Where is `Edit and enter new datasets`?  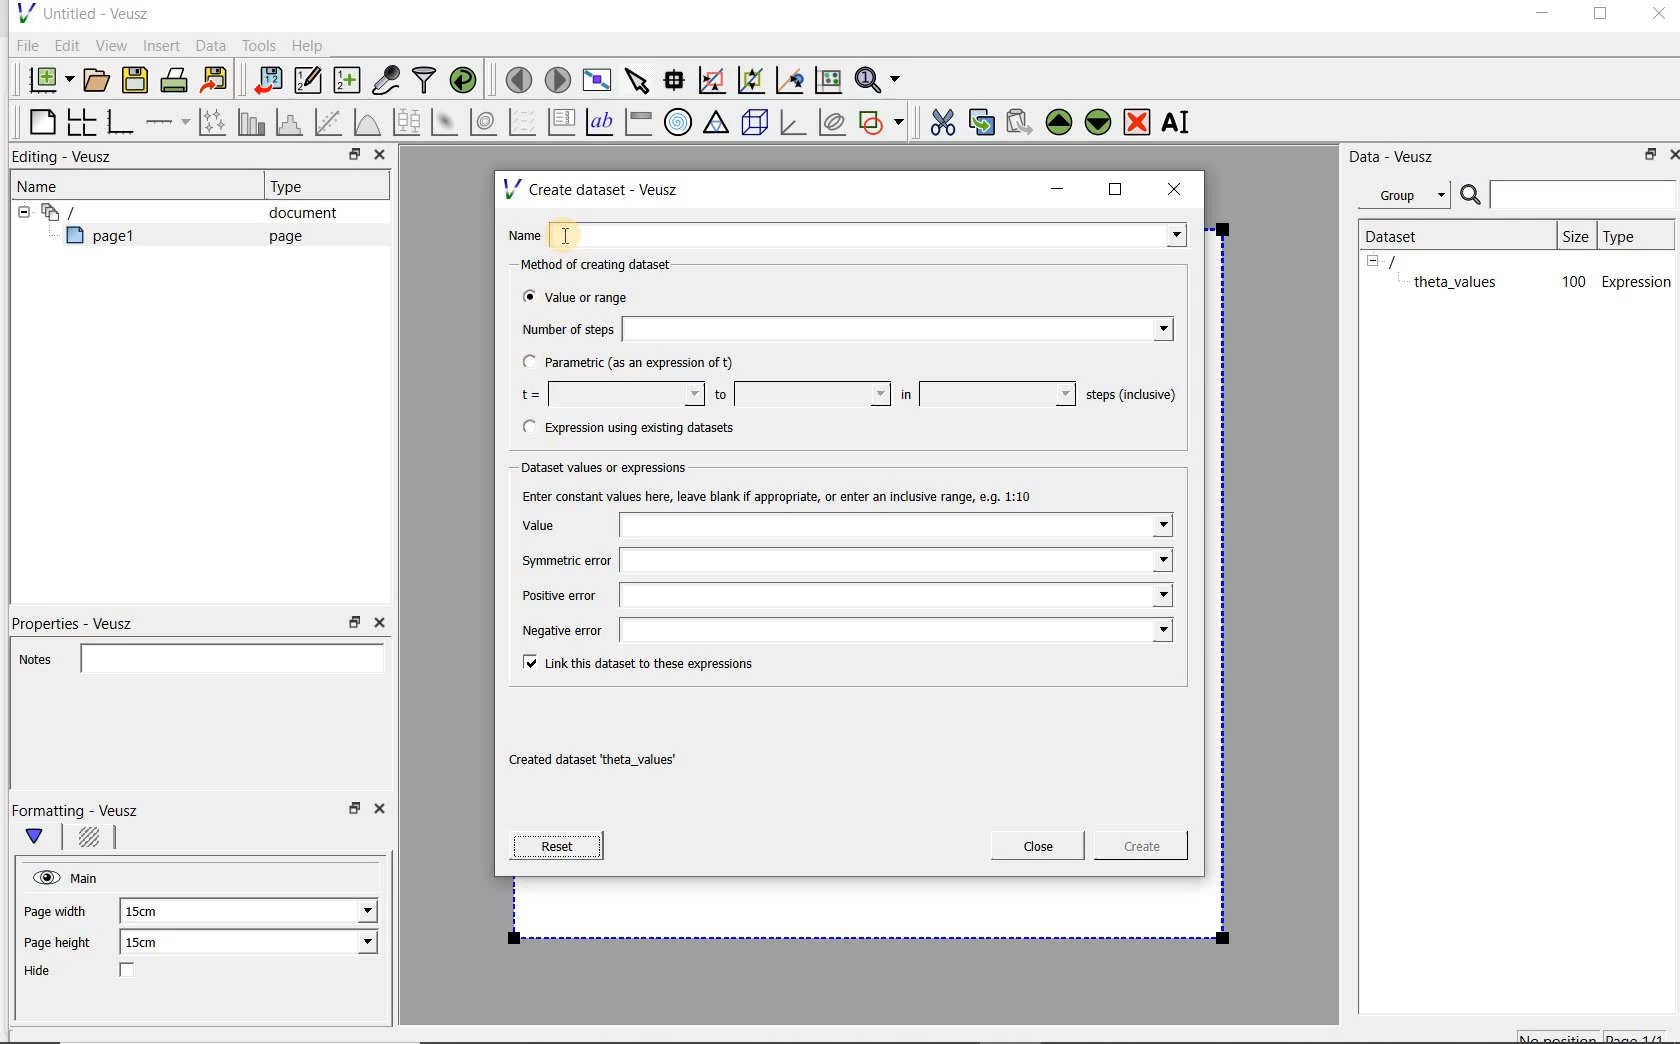
Edit and enter new datasets is located at coordinates (309, 81).